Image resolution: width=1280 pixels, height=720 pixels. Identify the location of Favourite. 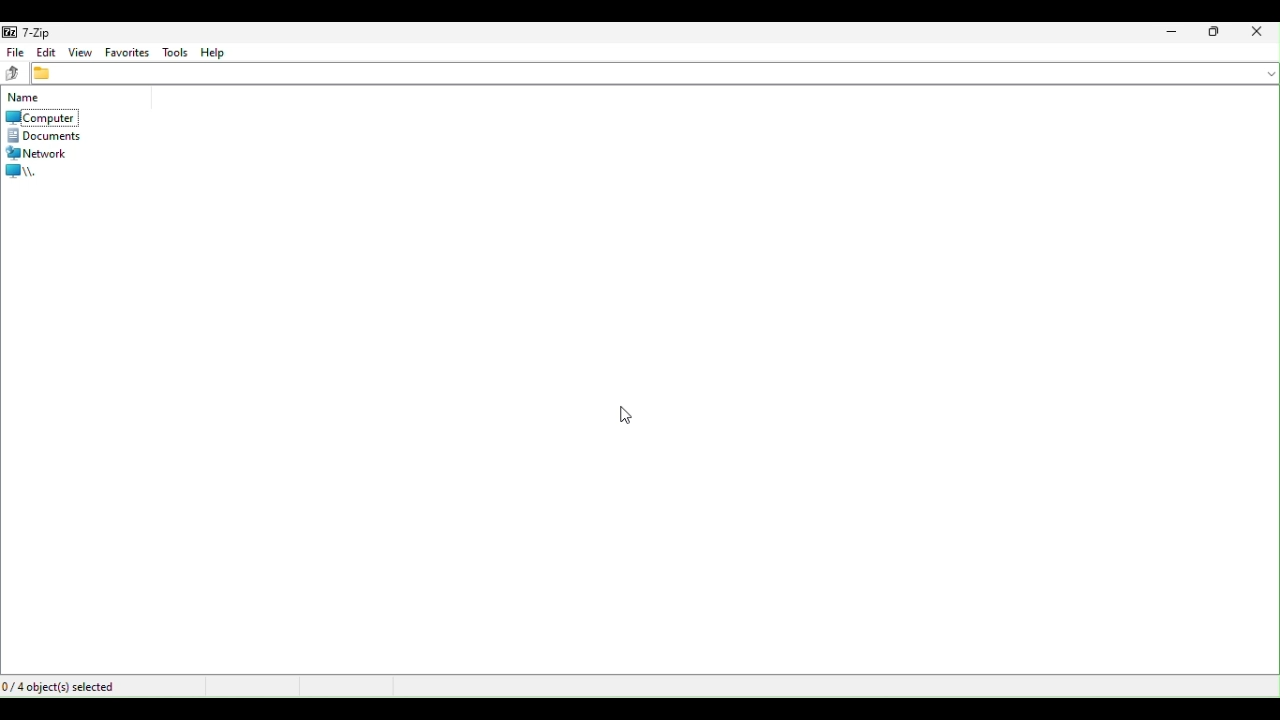
(126, 52).